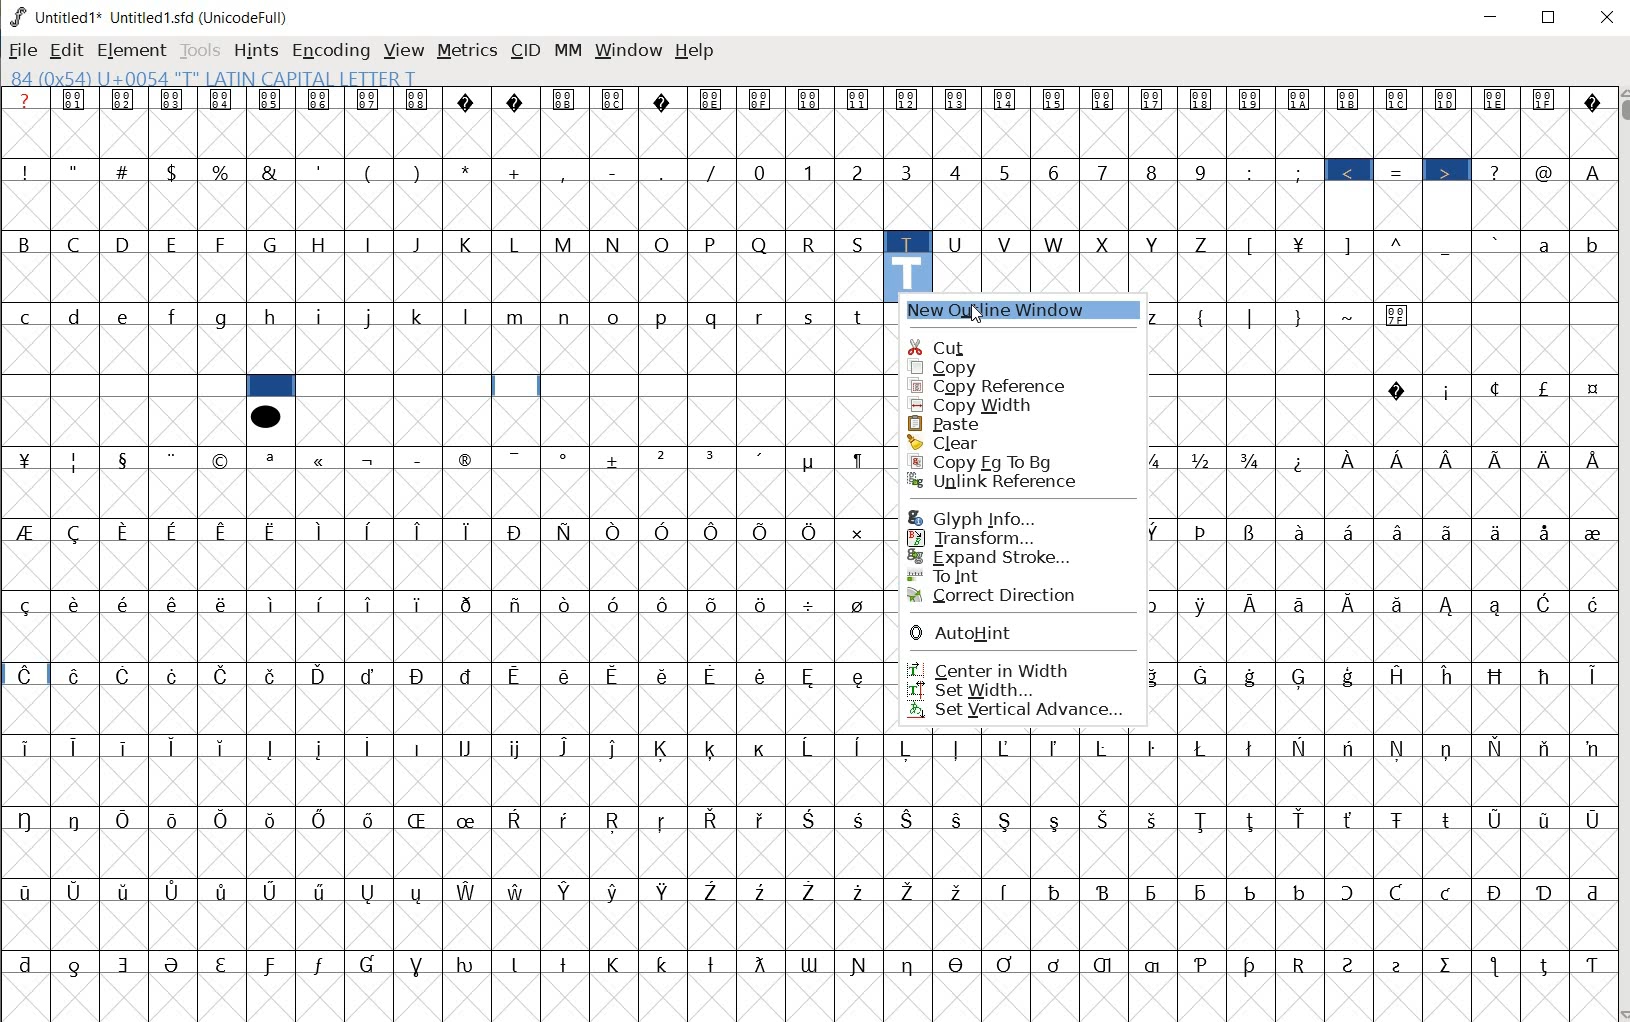 This screenshot has width=1630, height=1022. I want to click on Symbol, so click(370, 820).